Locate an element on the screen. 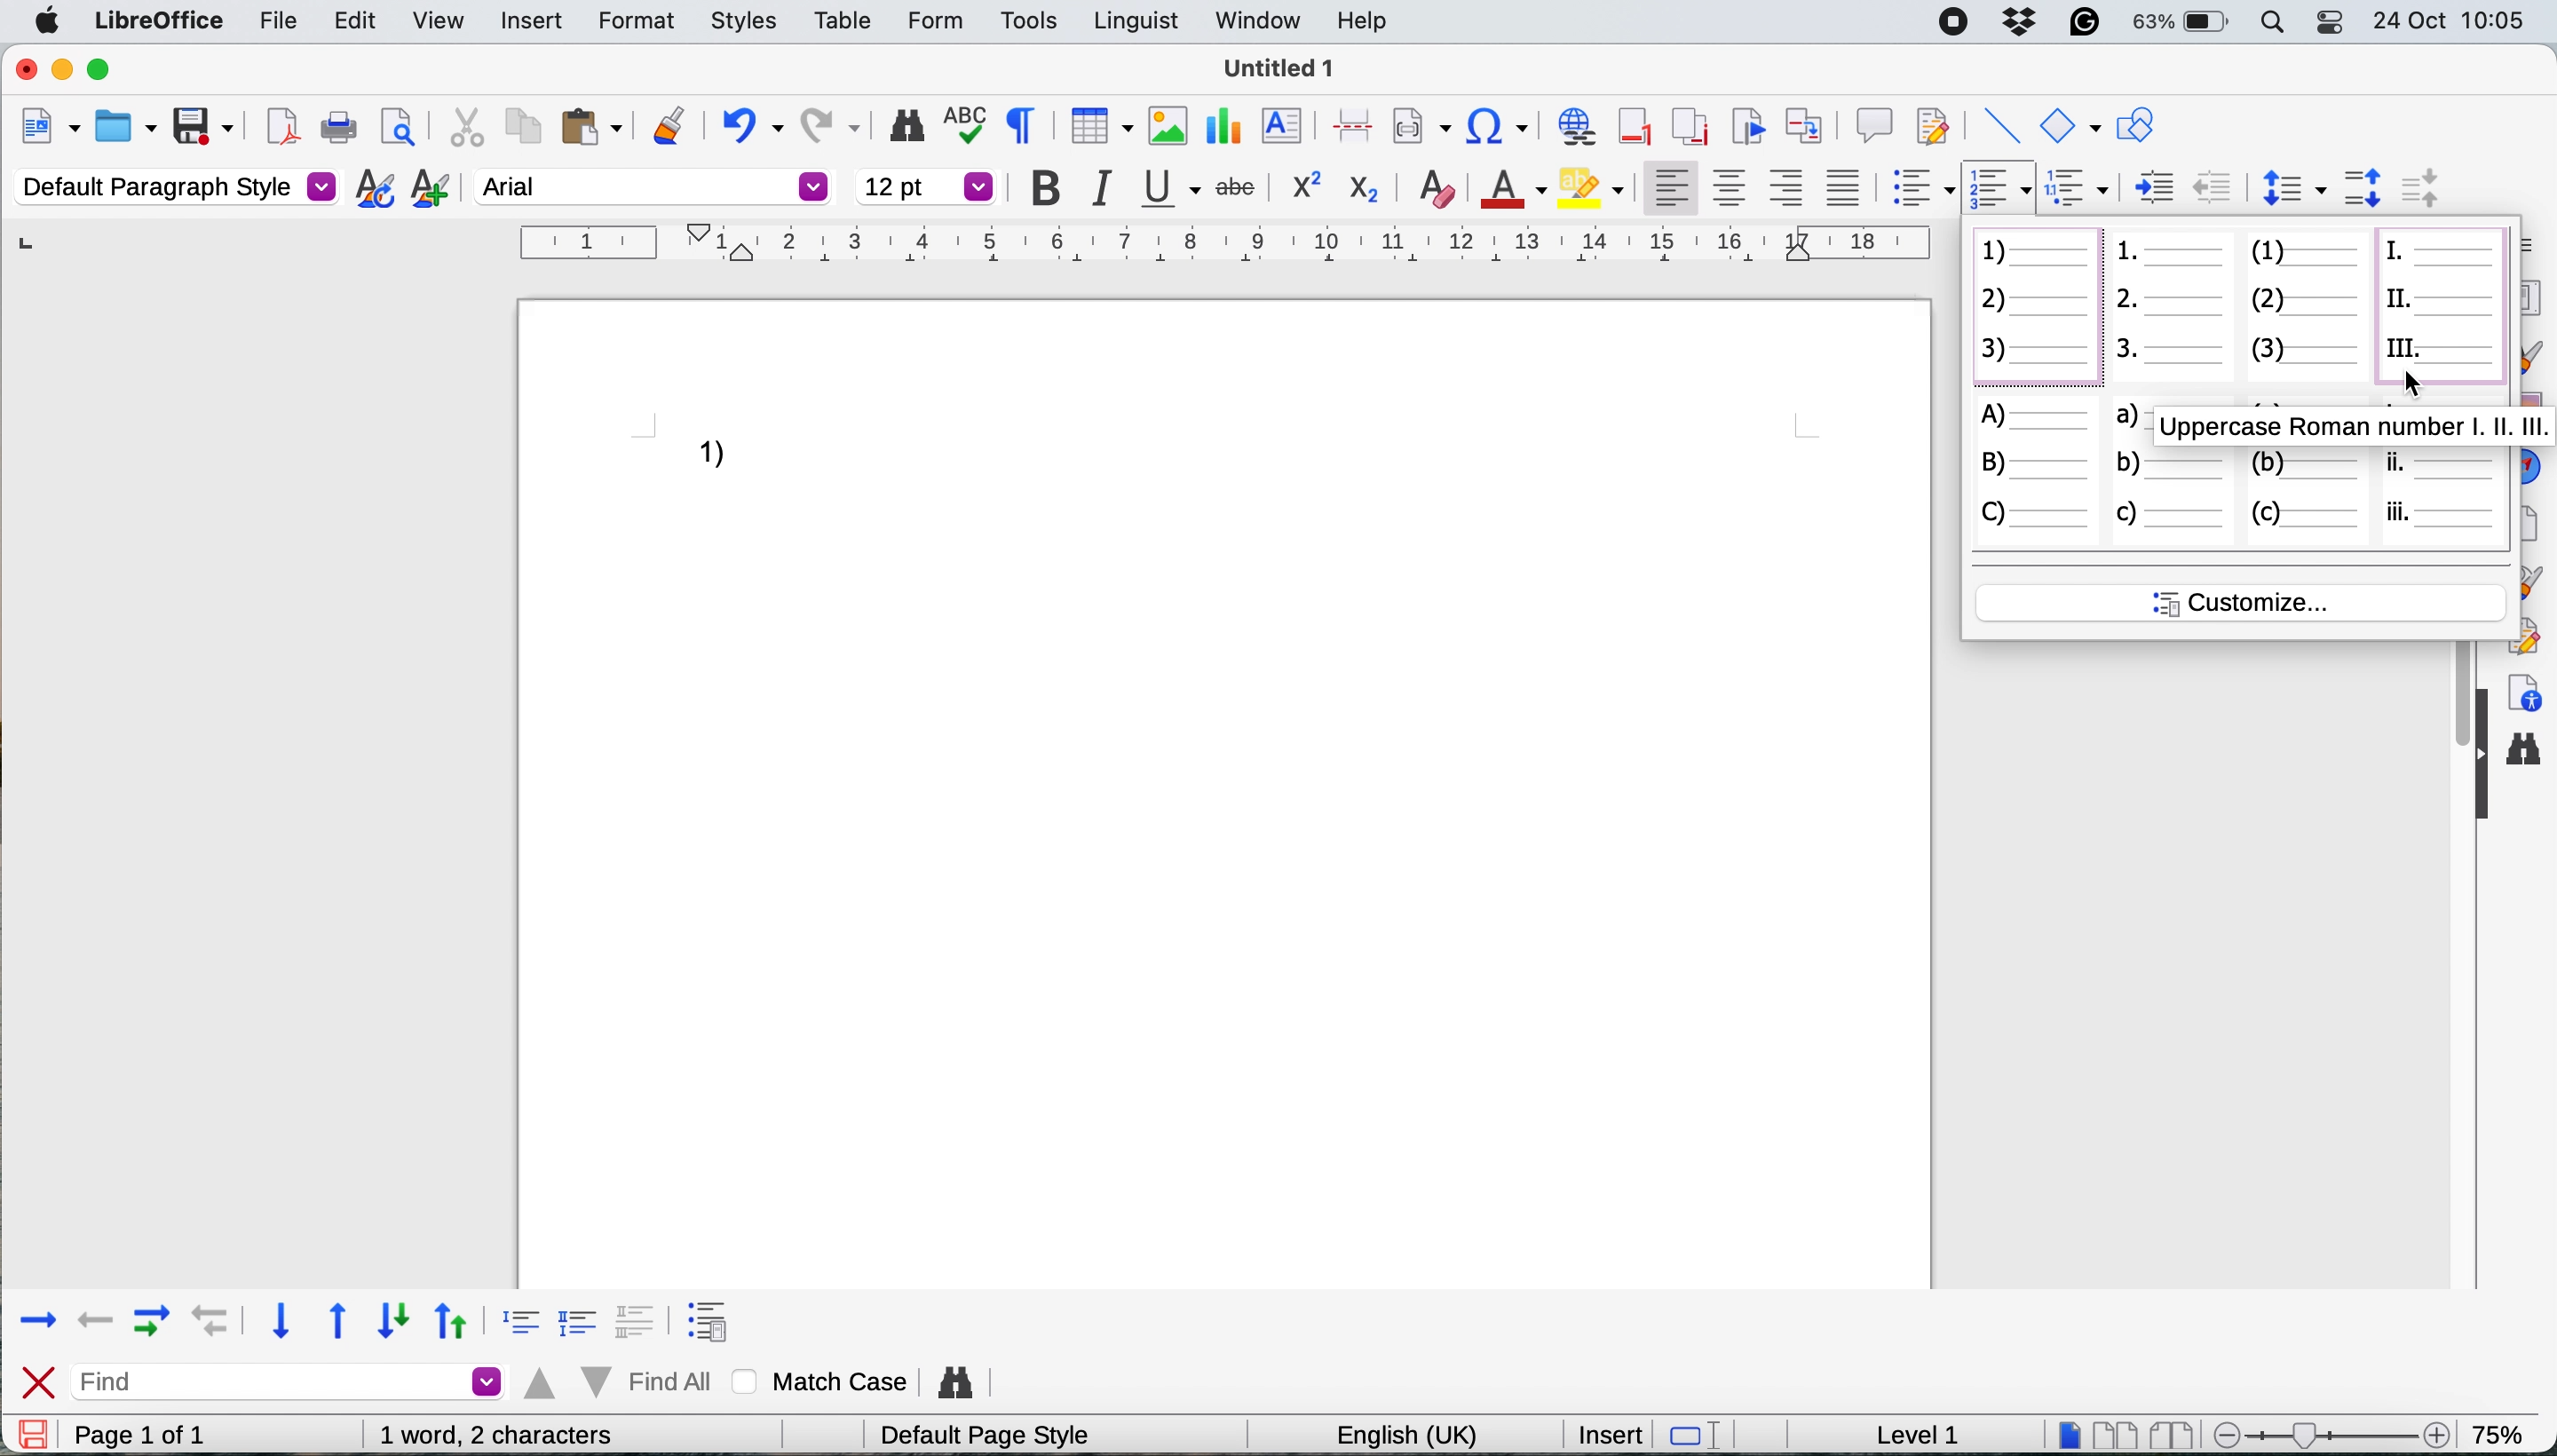  insert hyperlink is located at coordinates (1576, 128).